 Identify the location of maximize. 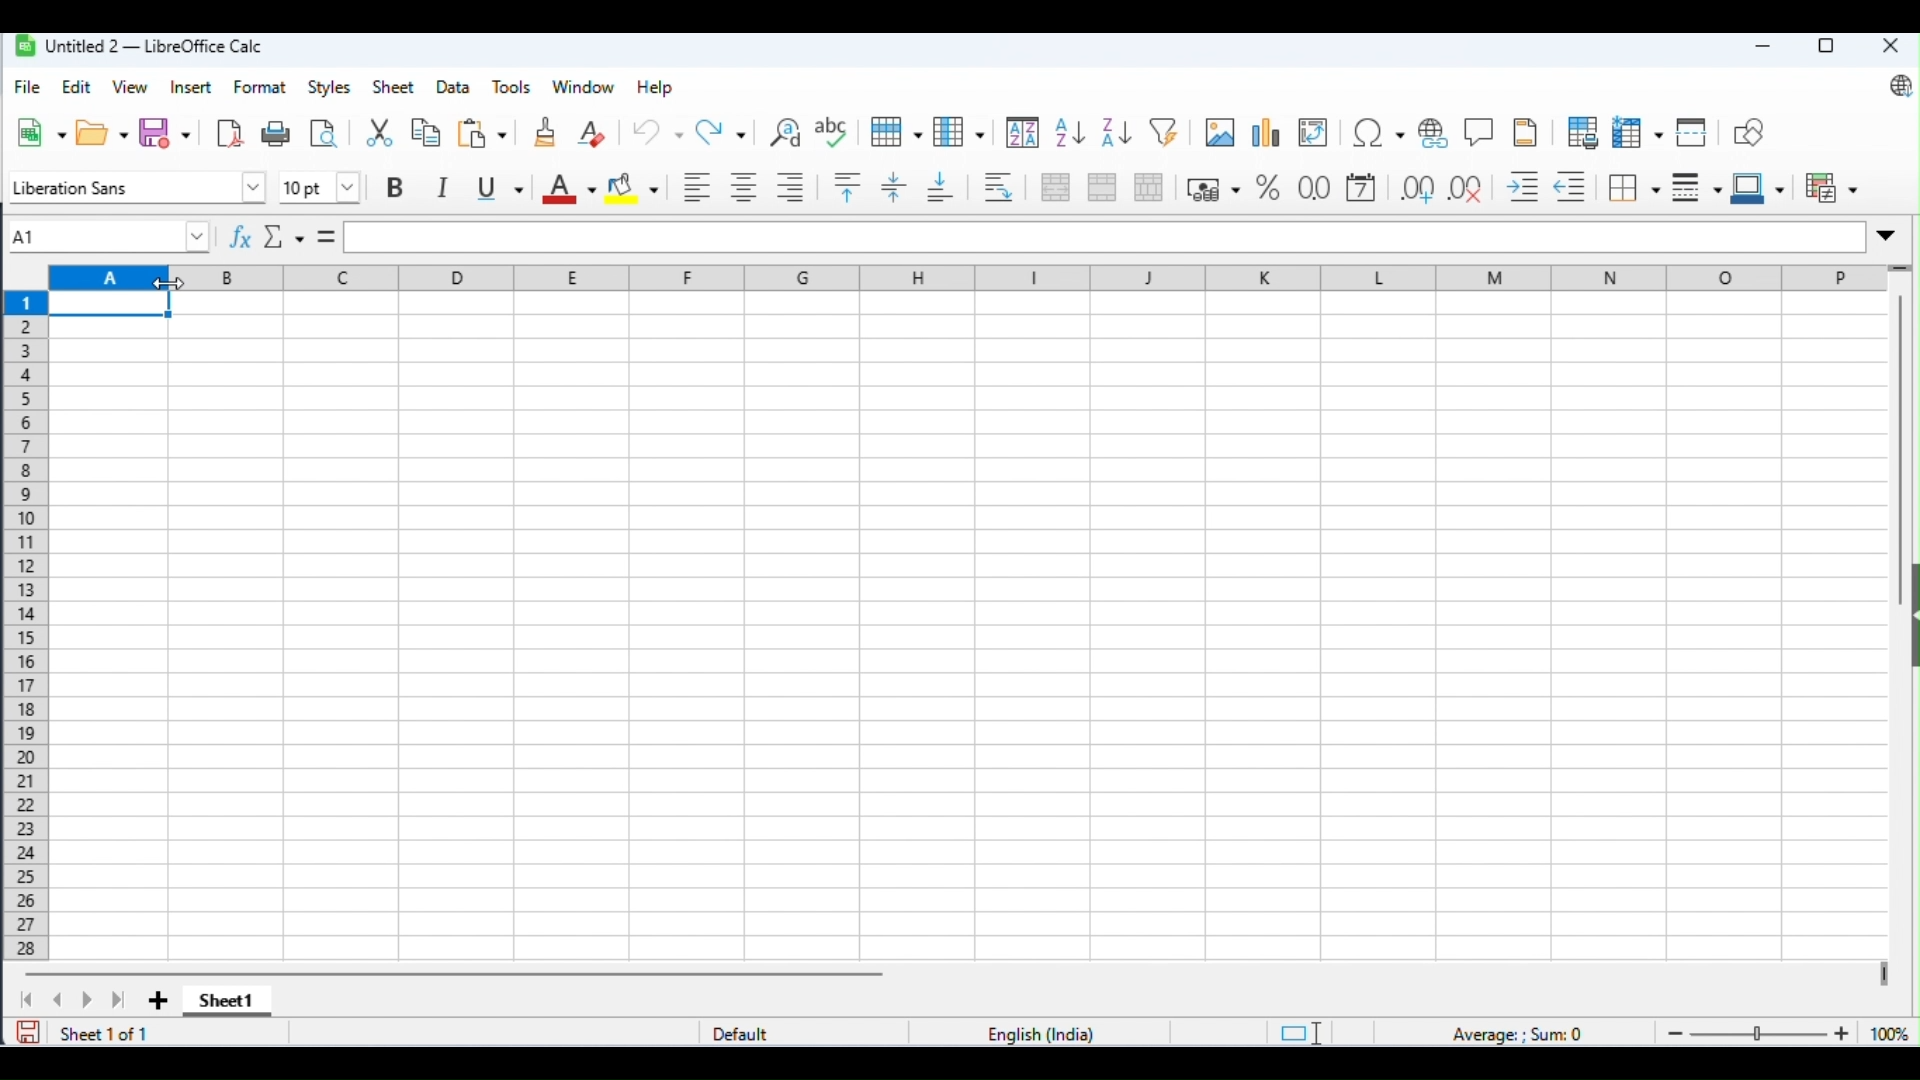
(1823, 47).